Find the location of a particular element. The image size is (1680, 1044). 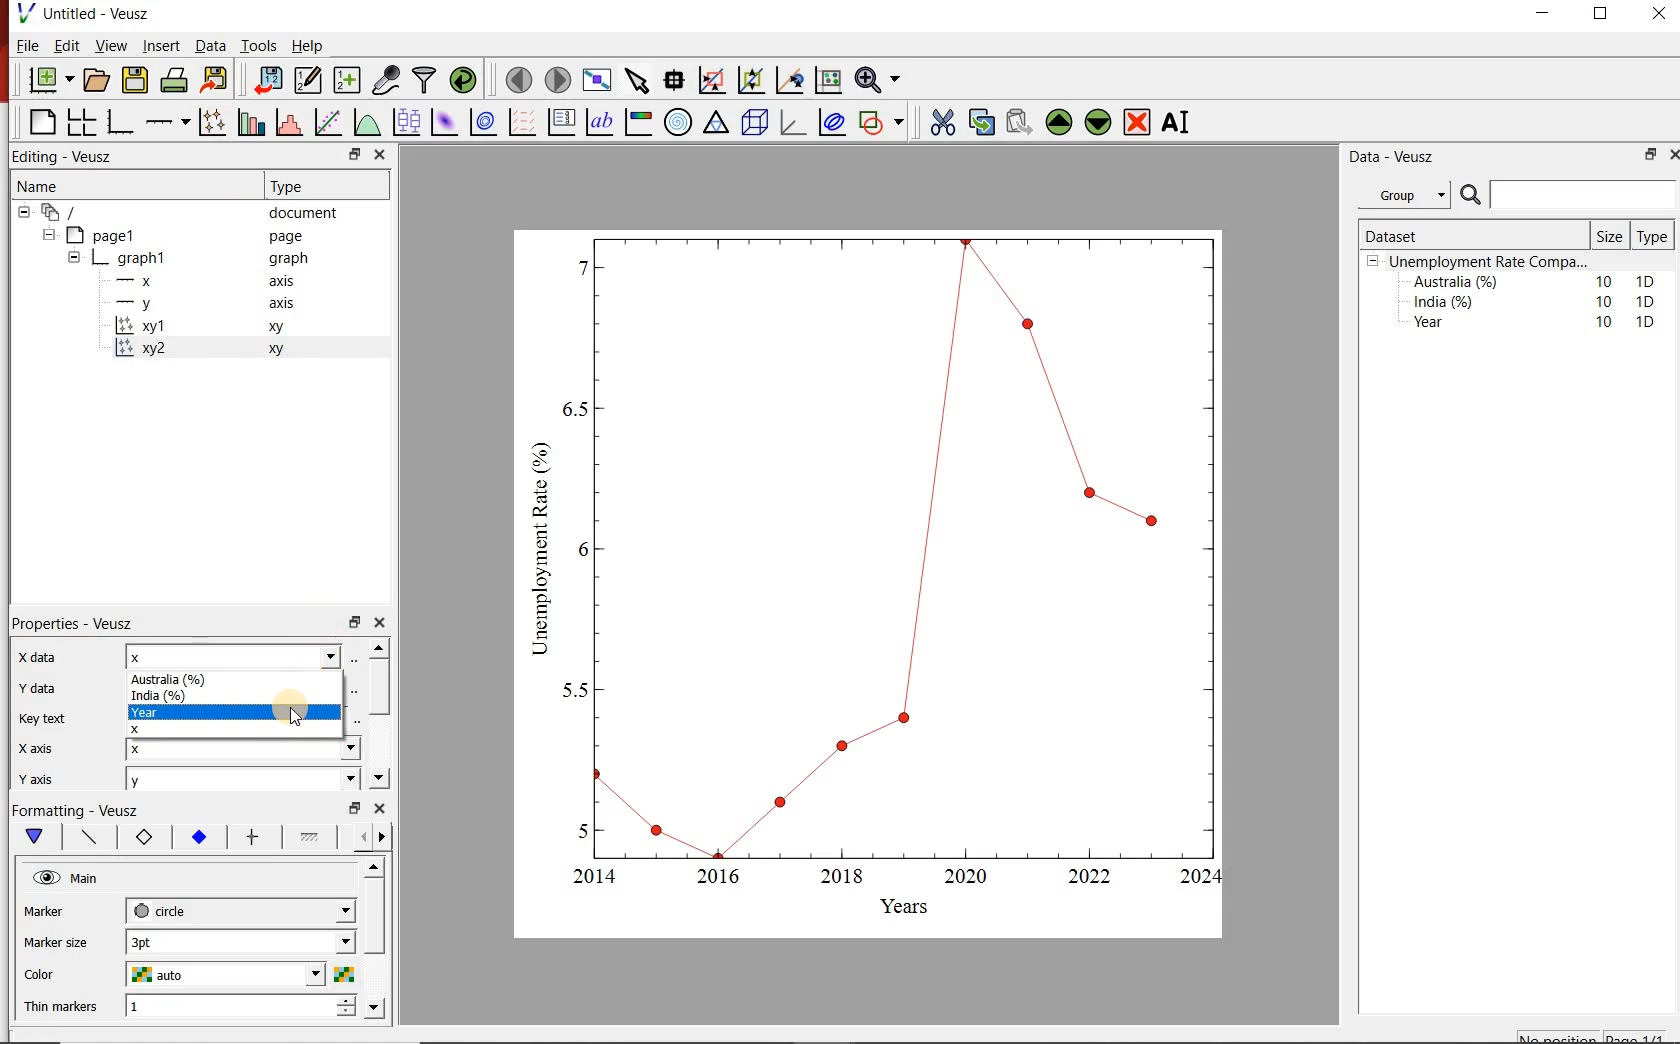

reload datasets is located at coordinates (464, 79).